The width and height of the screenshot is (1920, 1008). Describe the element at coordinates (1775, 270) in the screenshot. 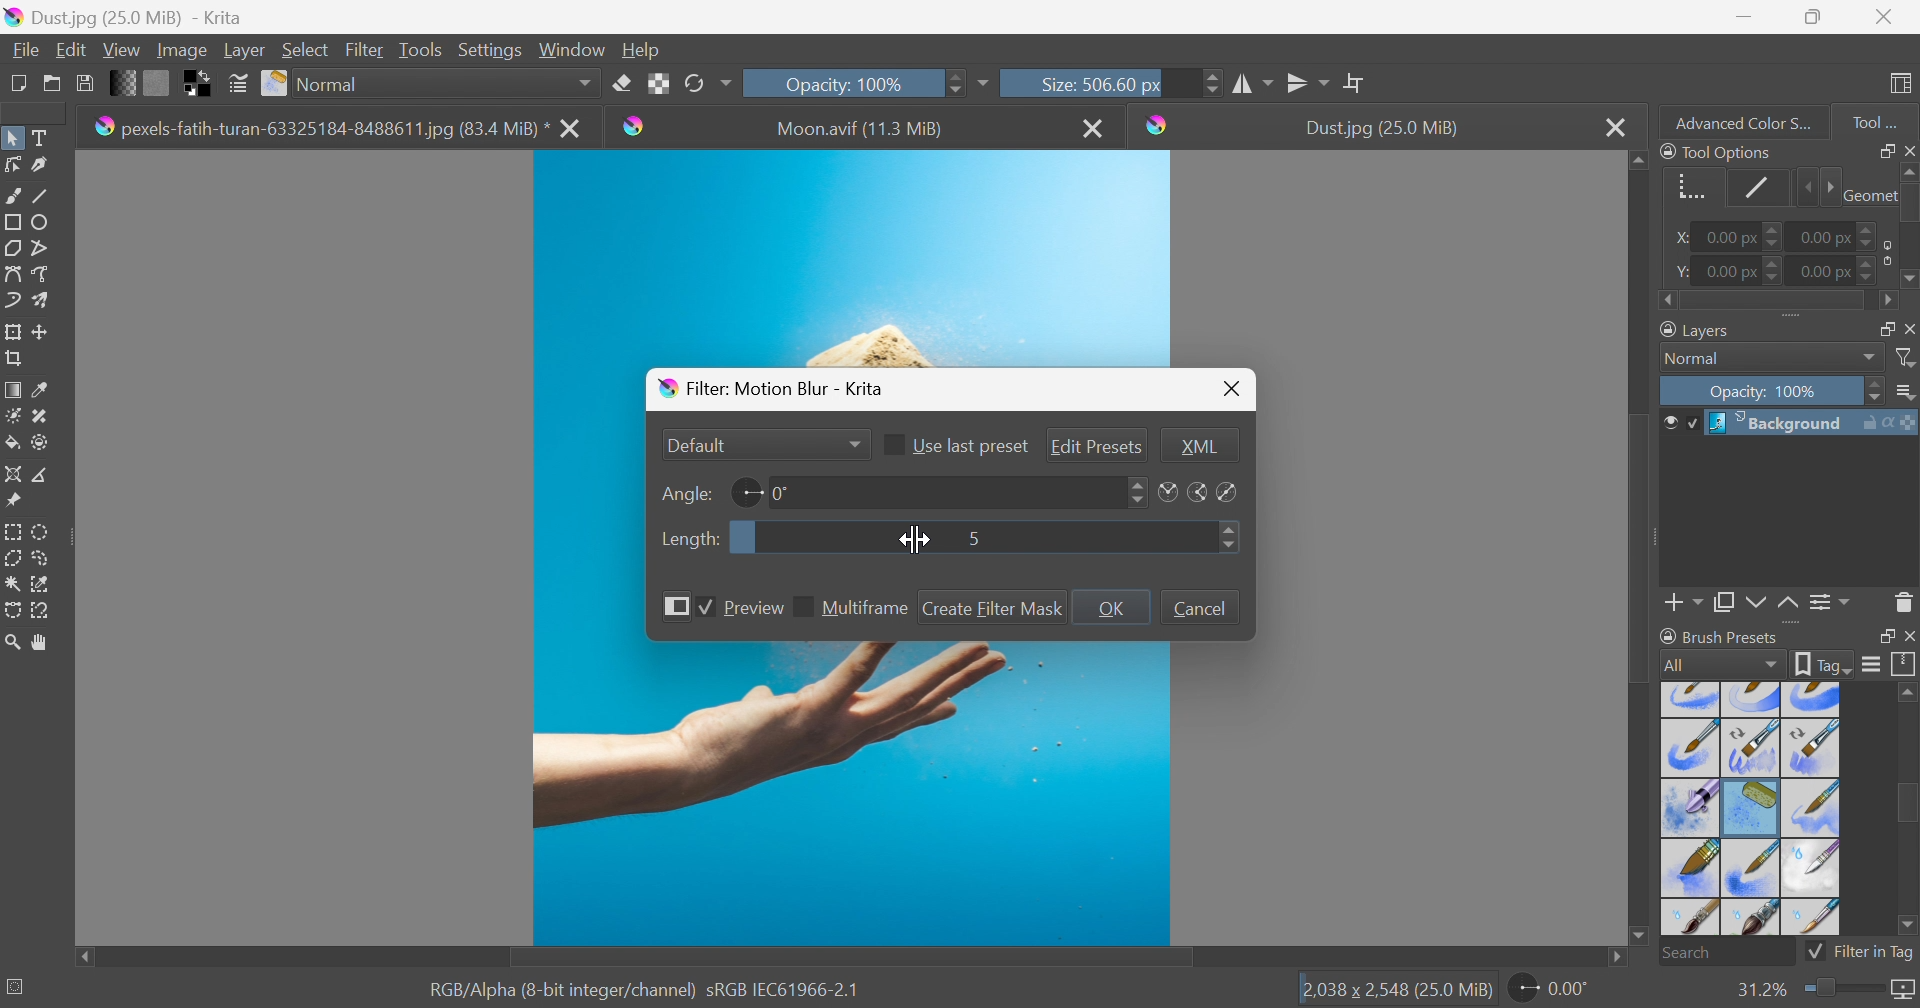

I see `Slider` at that location.